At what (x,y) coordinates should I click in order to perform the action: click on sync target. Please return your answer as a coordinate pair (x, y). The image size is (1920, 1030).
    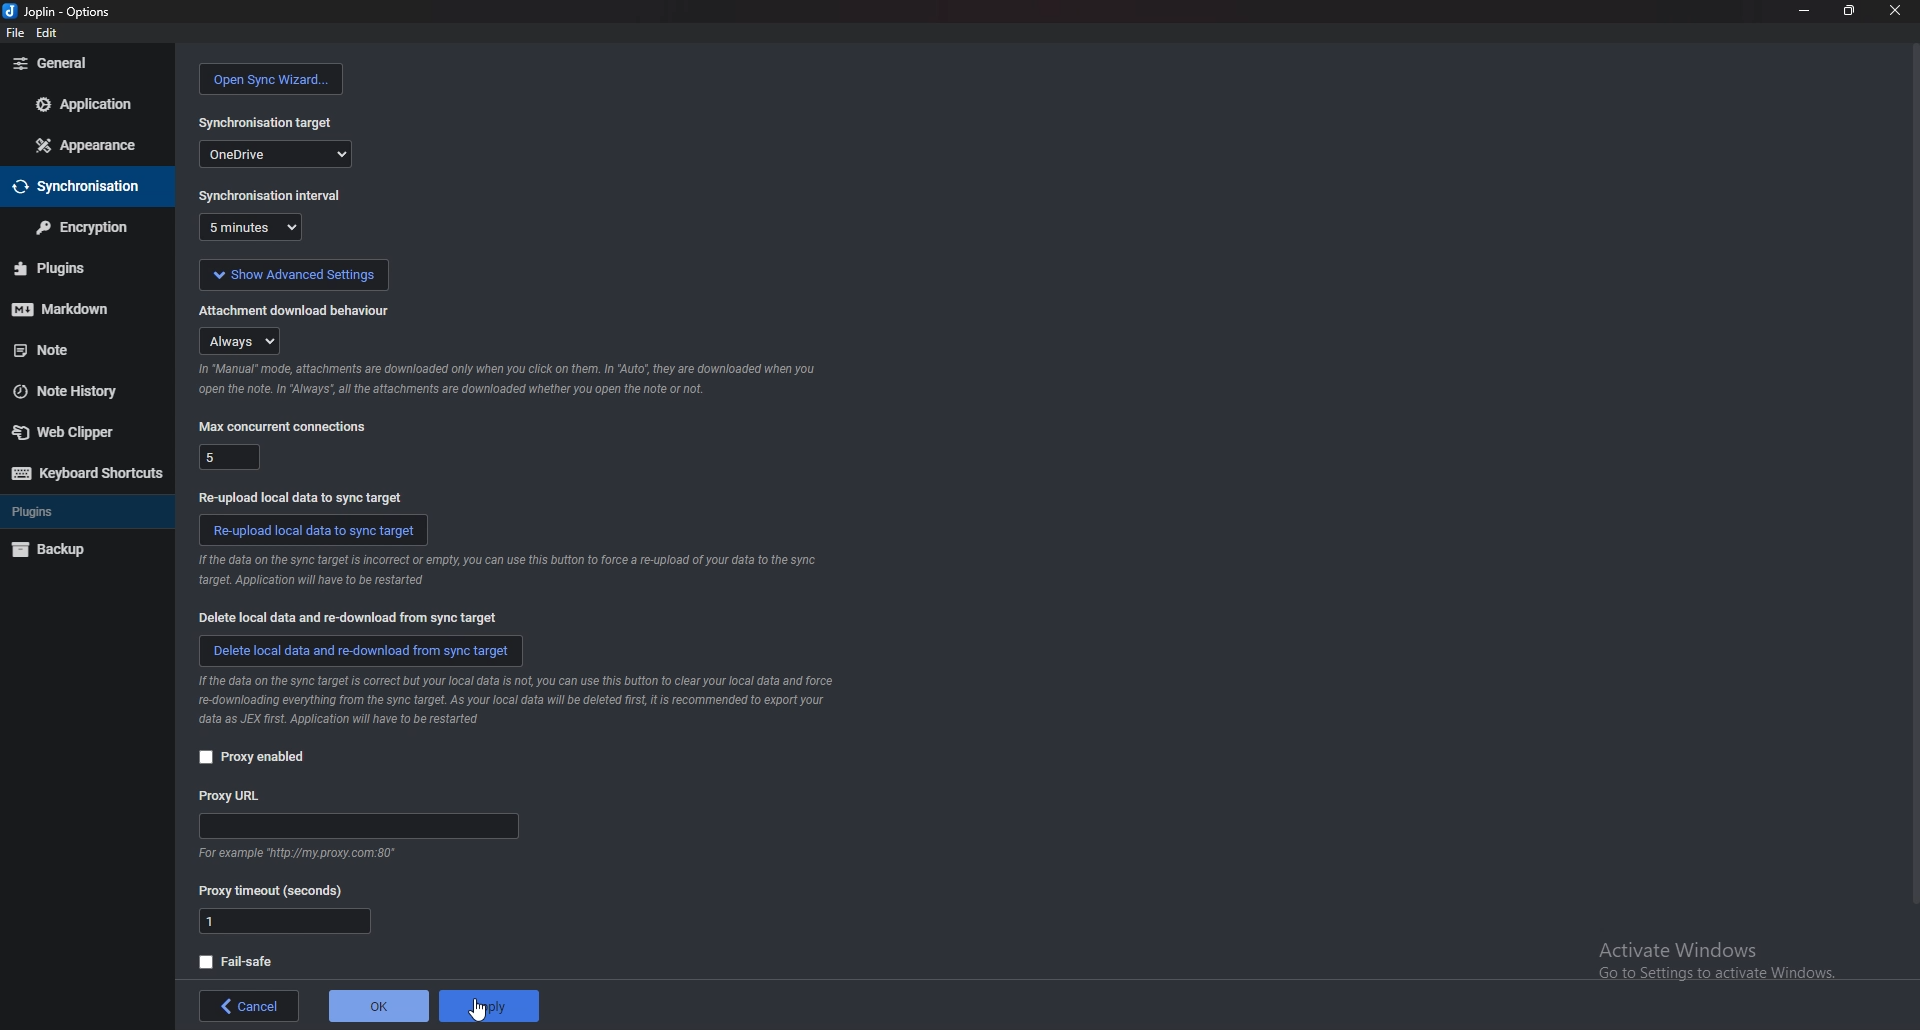
    Looking at the image, I should click on (267, 121).